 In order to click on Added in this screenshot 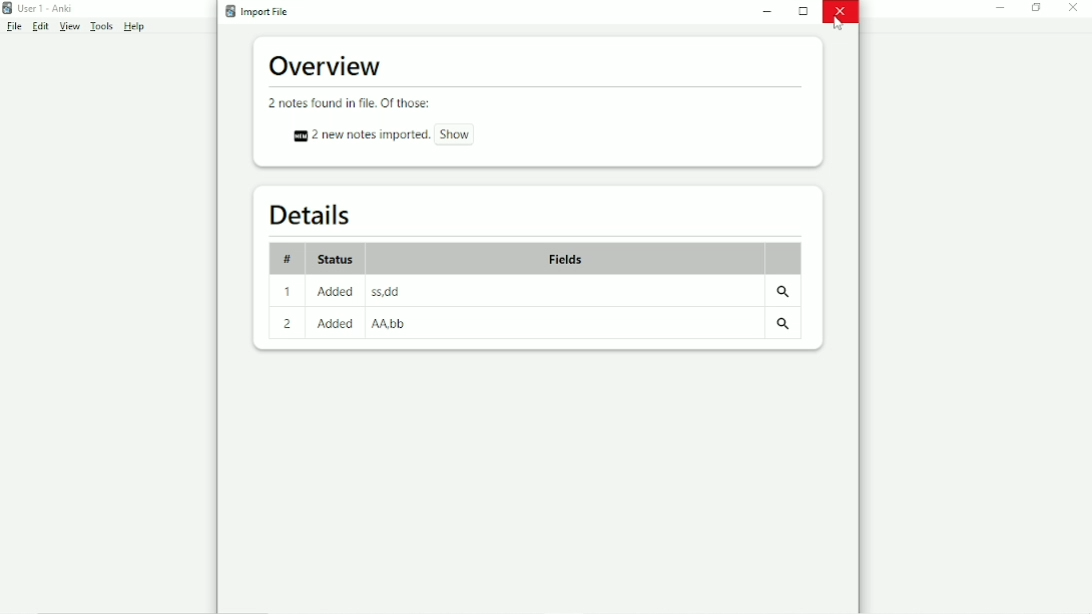, I will do `click(336, 291)`.